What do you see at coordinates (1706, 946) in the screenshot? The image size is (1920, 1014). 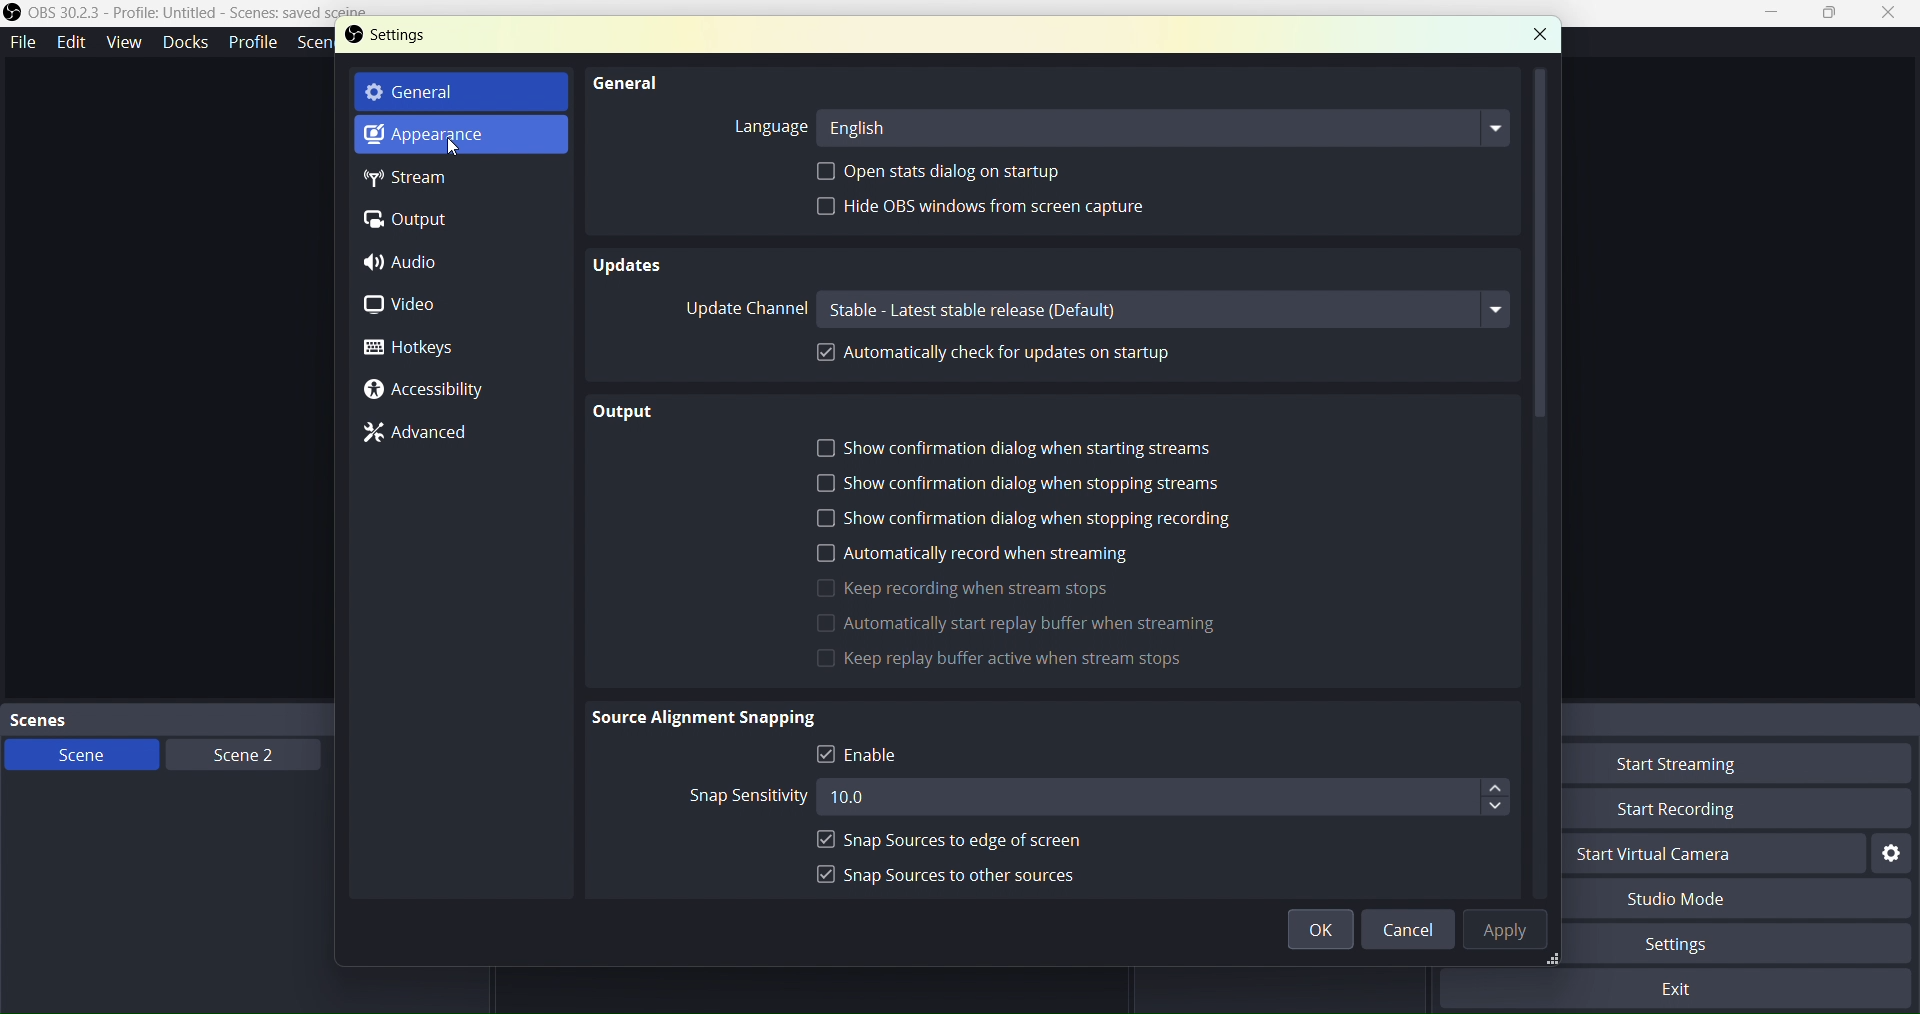 I see `Settings` at bounding box center [1706, 946].